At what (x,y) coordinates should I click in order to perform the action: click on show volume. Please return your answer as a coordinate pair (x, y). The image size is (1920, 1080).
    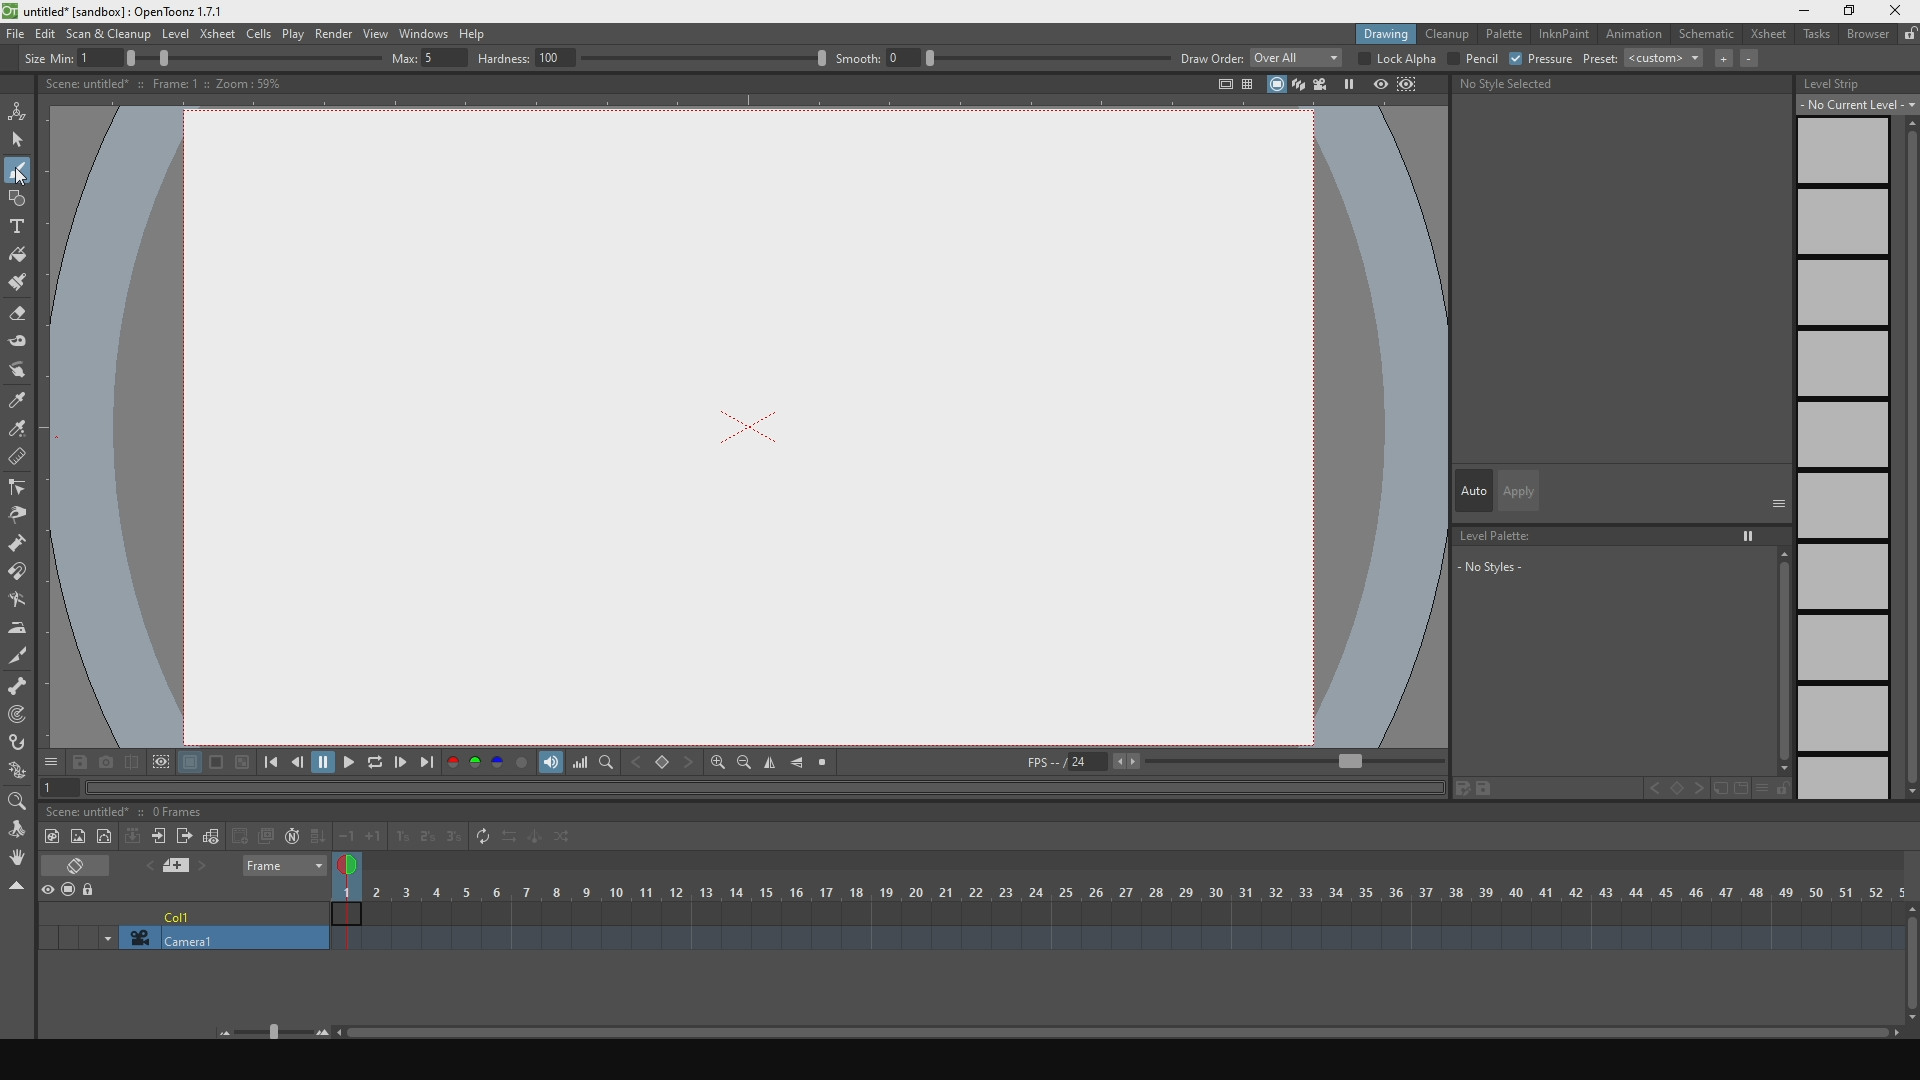
    Looking at the image, I should click on (550, 764).